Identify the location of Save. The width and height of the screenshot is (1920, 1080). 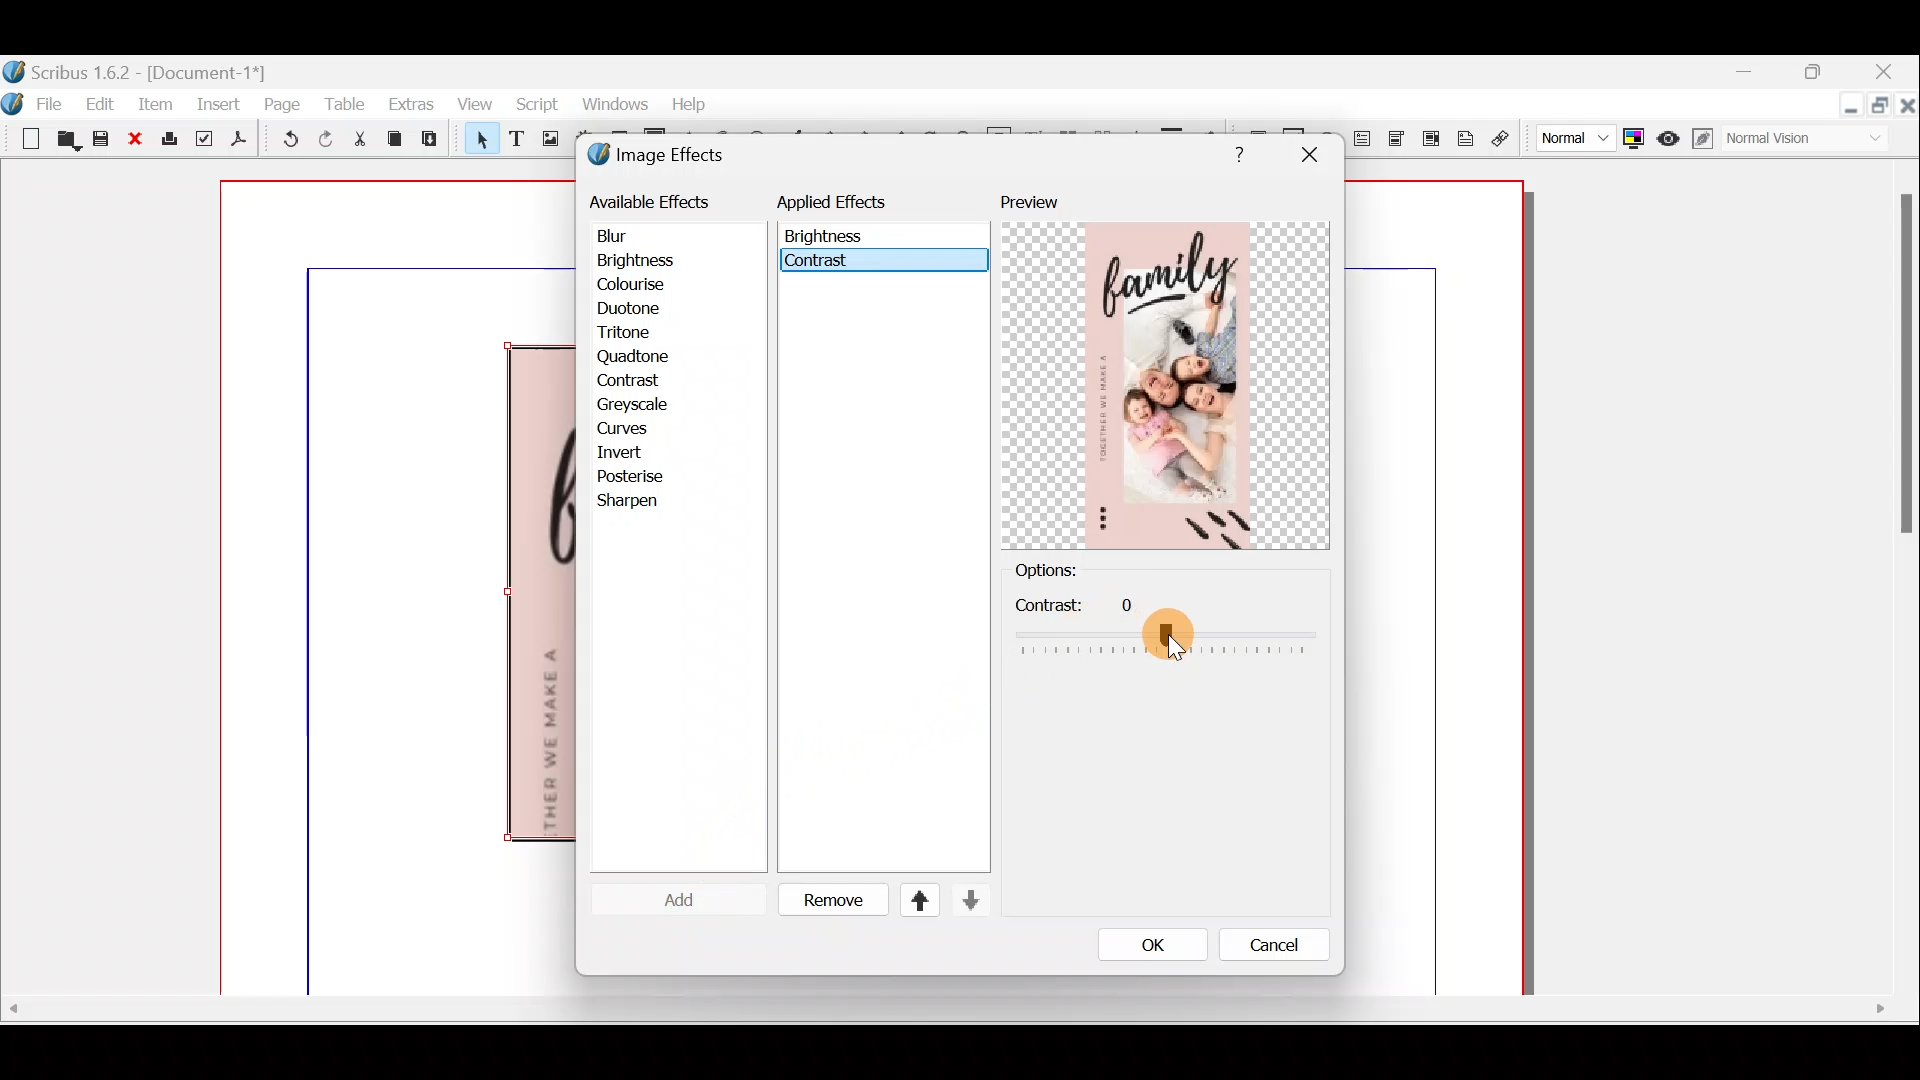
(101, 141).